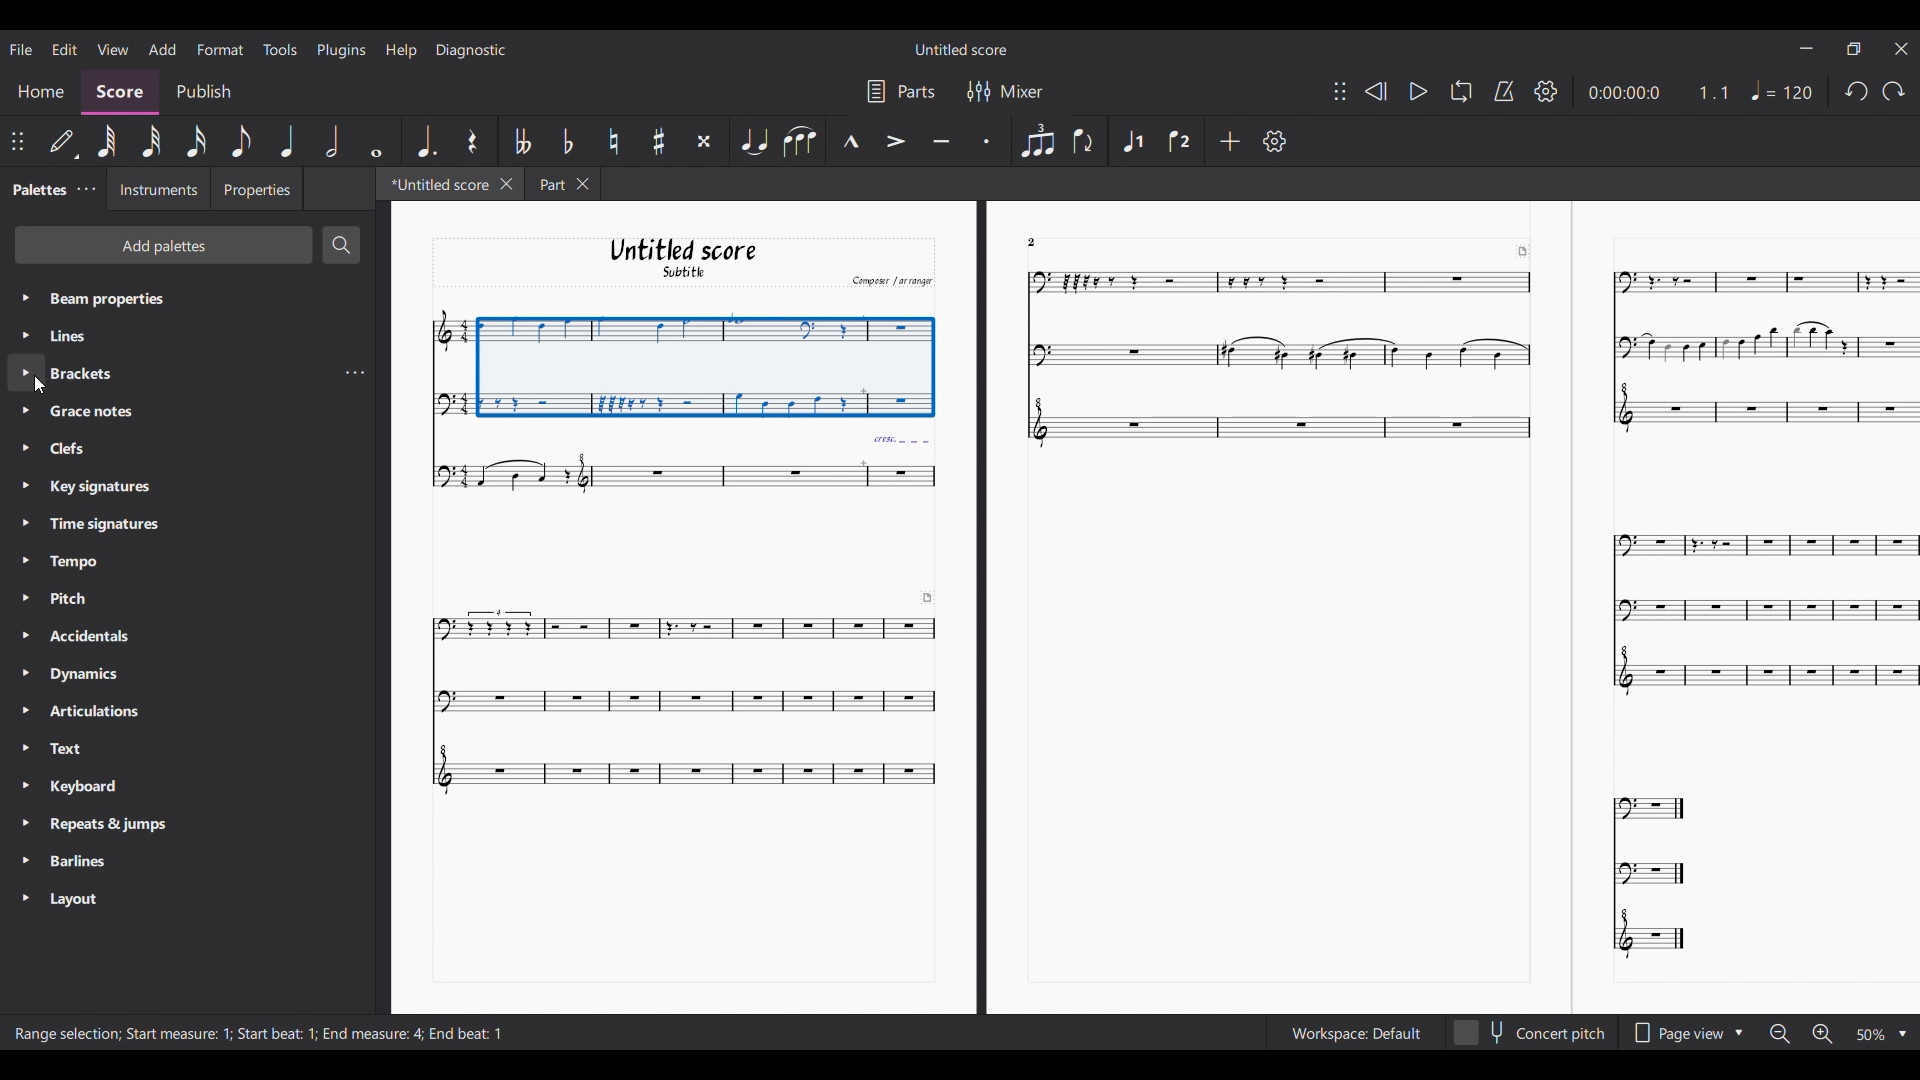 This screenshot has width=1920, height=1080. Describe the element at coordinates (1530, 1033) in the screenshot. I see `Concert pitch toggle` at that location.